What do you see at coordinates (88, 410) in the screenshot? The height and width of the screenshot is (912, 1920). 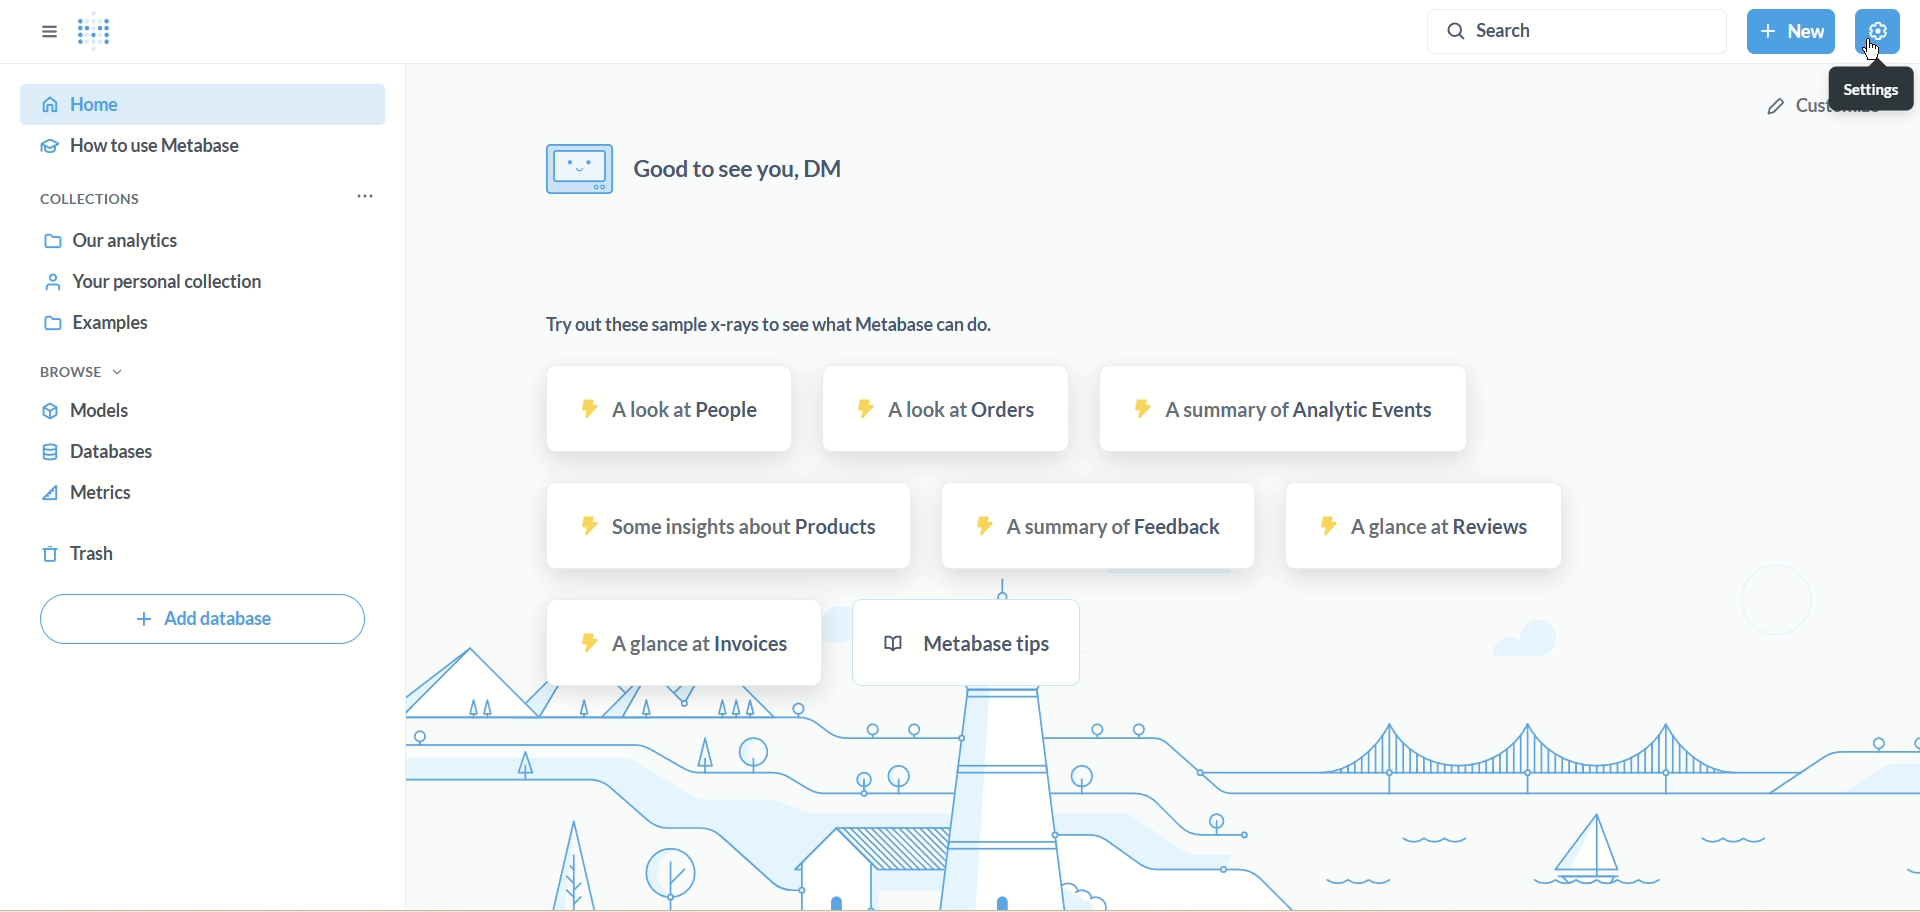 I see `models` at bounding box center [88, 410].